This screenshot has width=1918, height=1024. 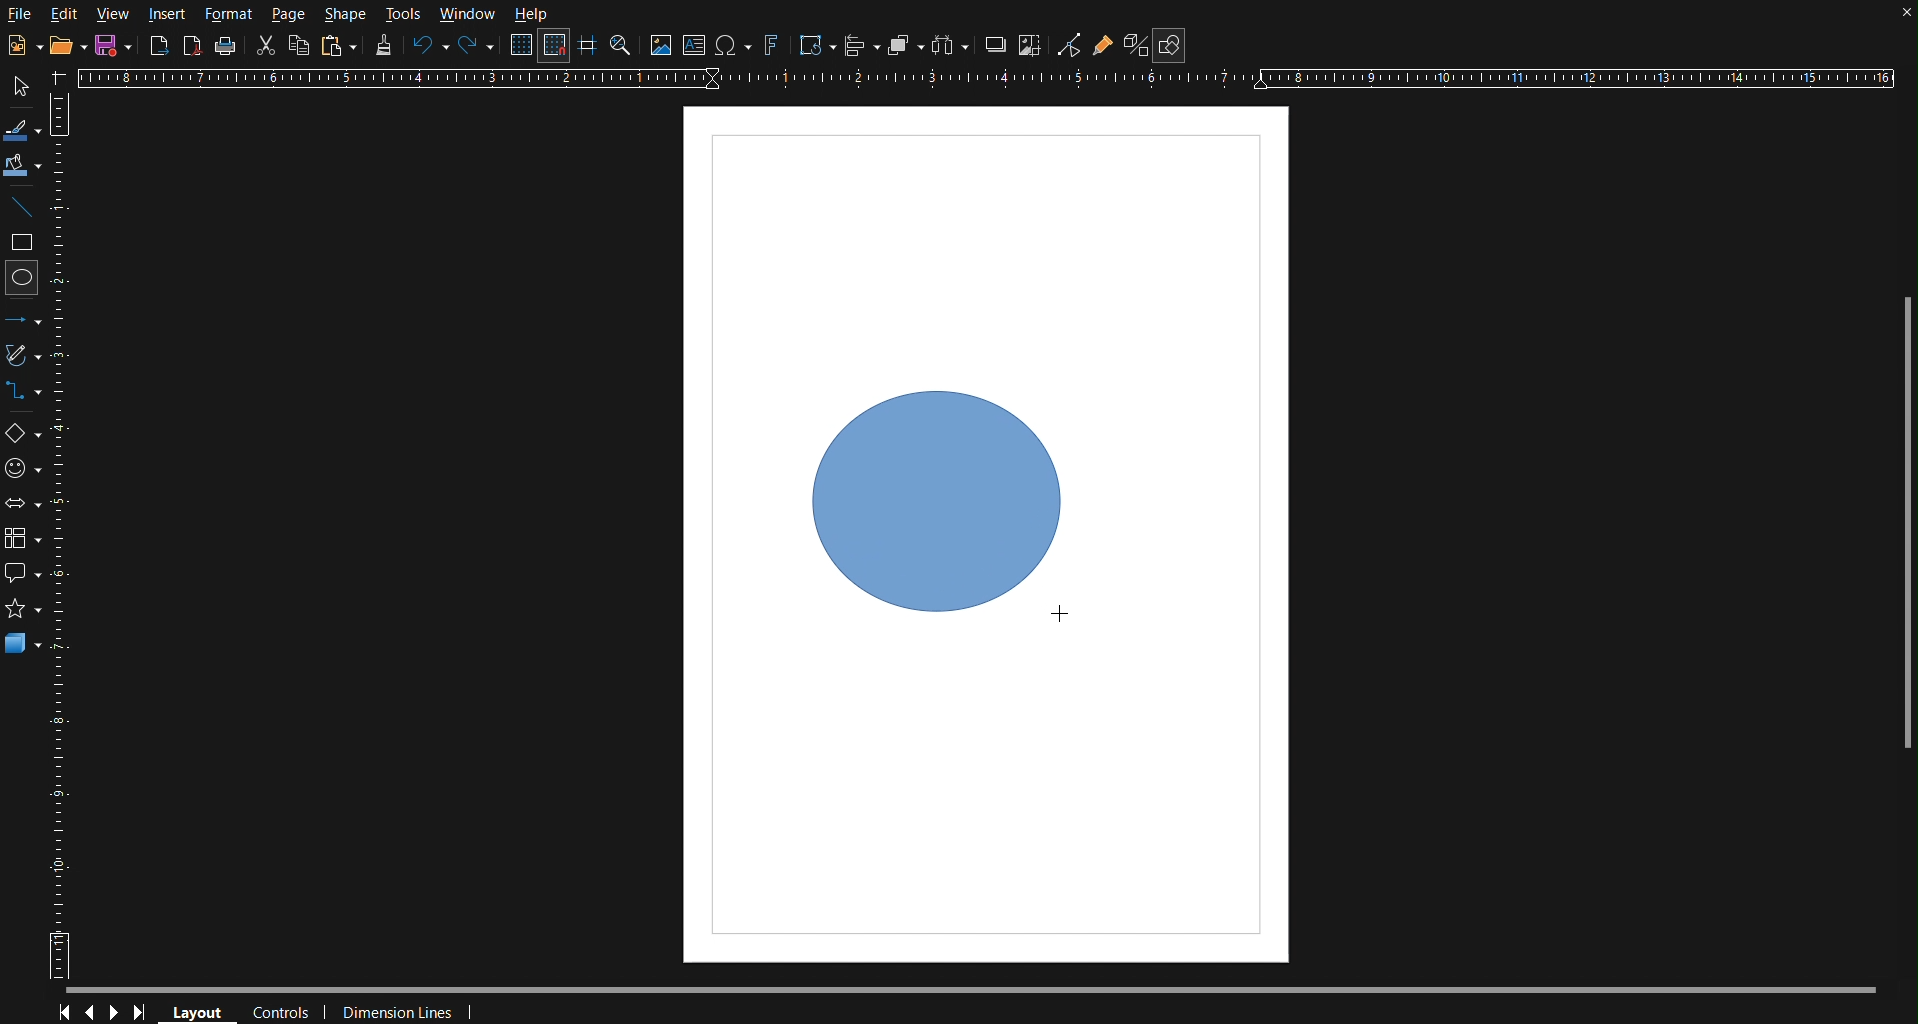 What do you see at coordinates (283, 1009) in the screenshot?
I see `Controls` at bounding box center [283, 1009].